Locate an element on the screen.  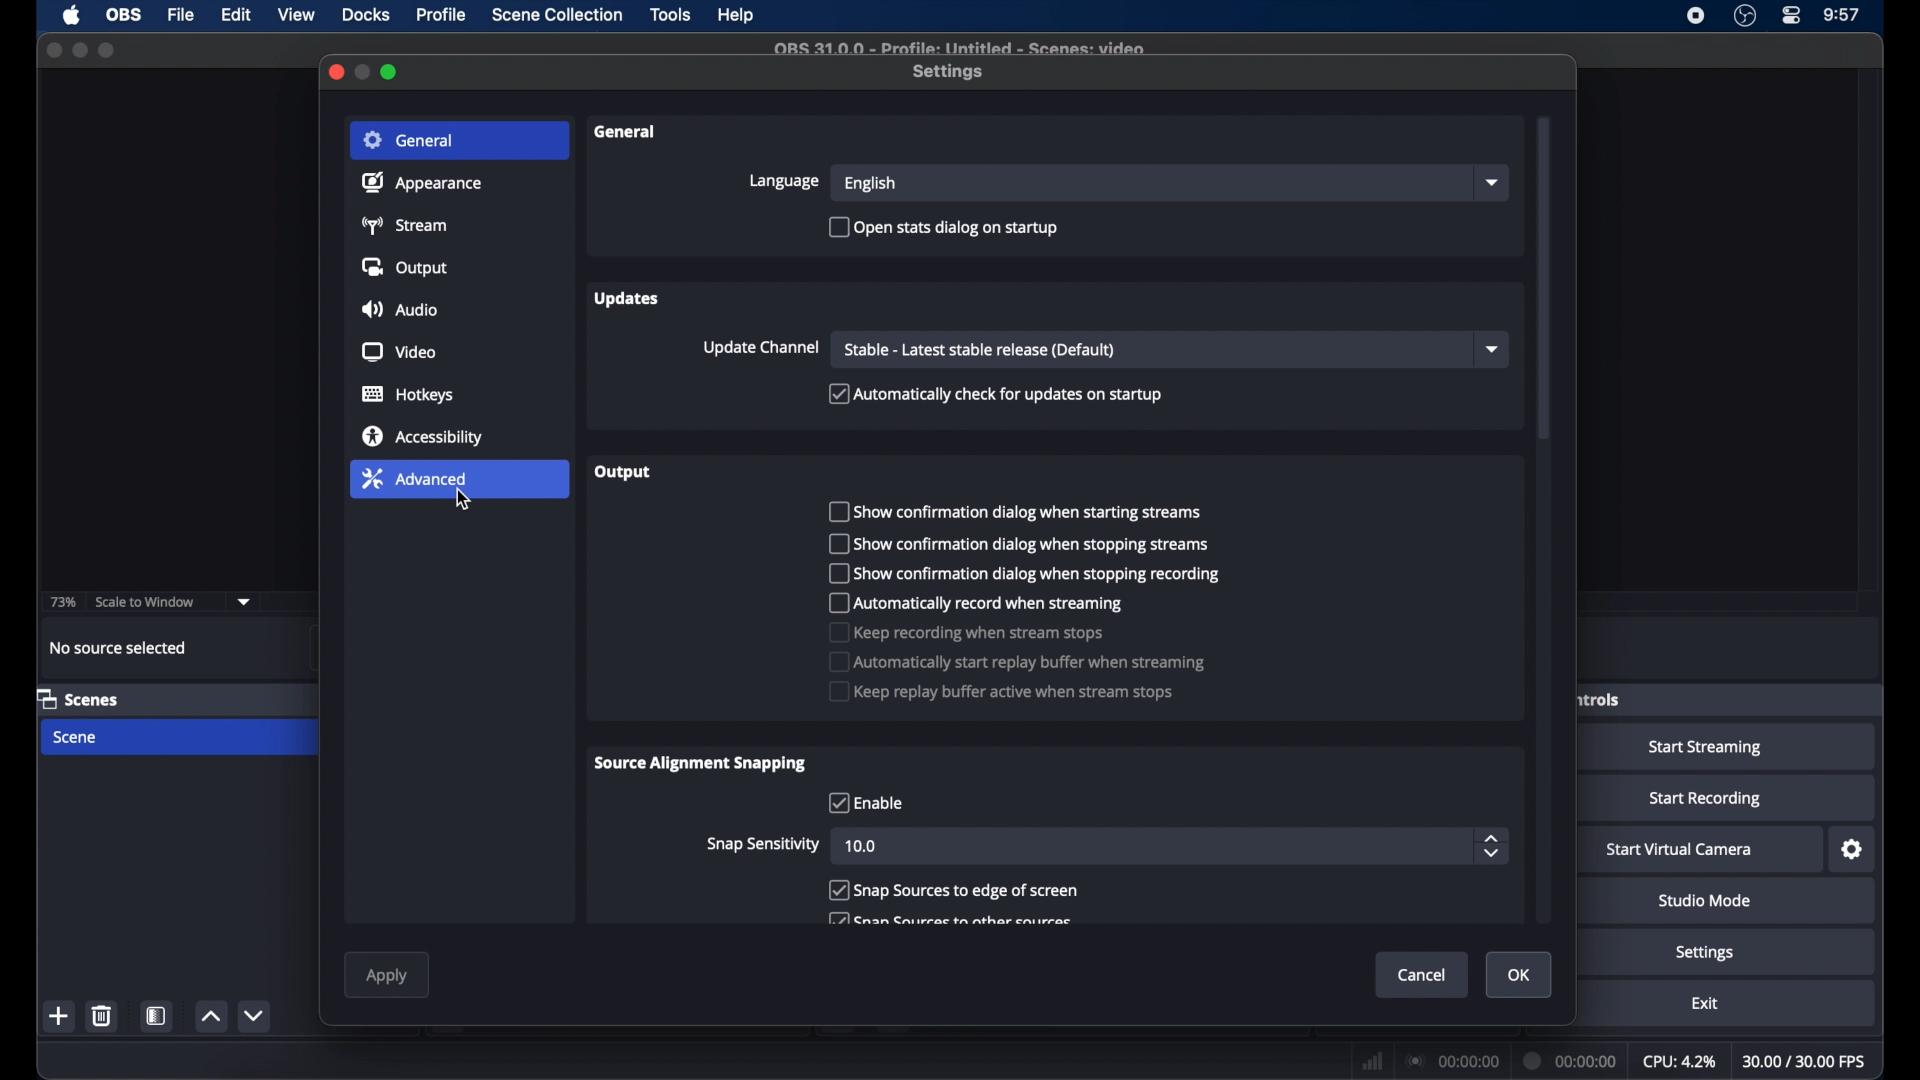
updates is located at coordinates (628, 298).